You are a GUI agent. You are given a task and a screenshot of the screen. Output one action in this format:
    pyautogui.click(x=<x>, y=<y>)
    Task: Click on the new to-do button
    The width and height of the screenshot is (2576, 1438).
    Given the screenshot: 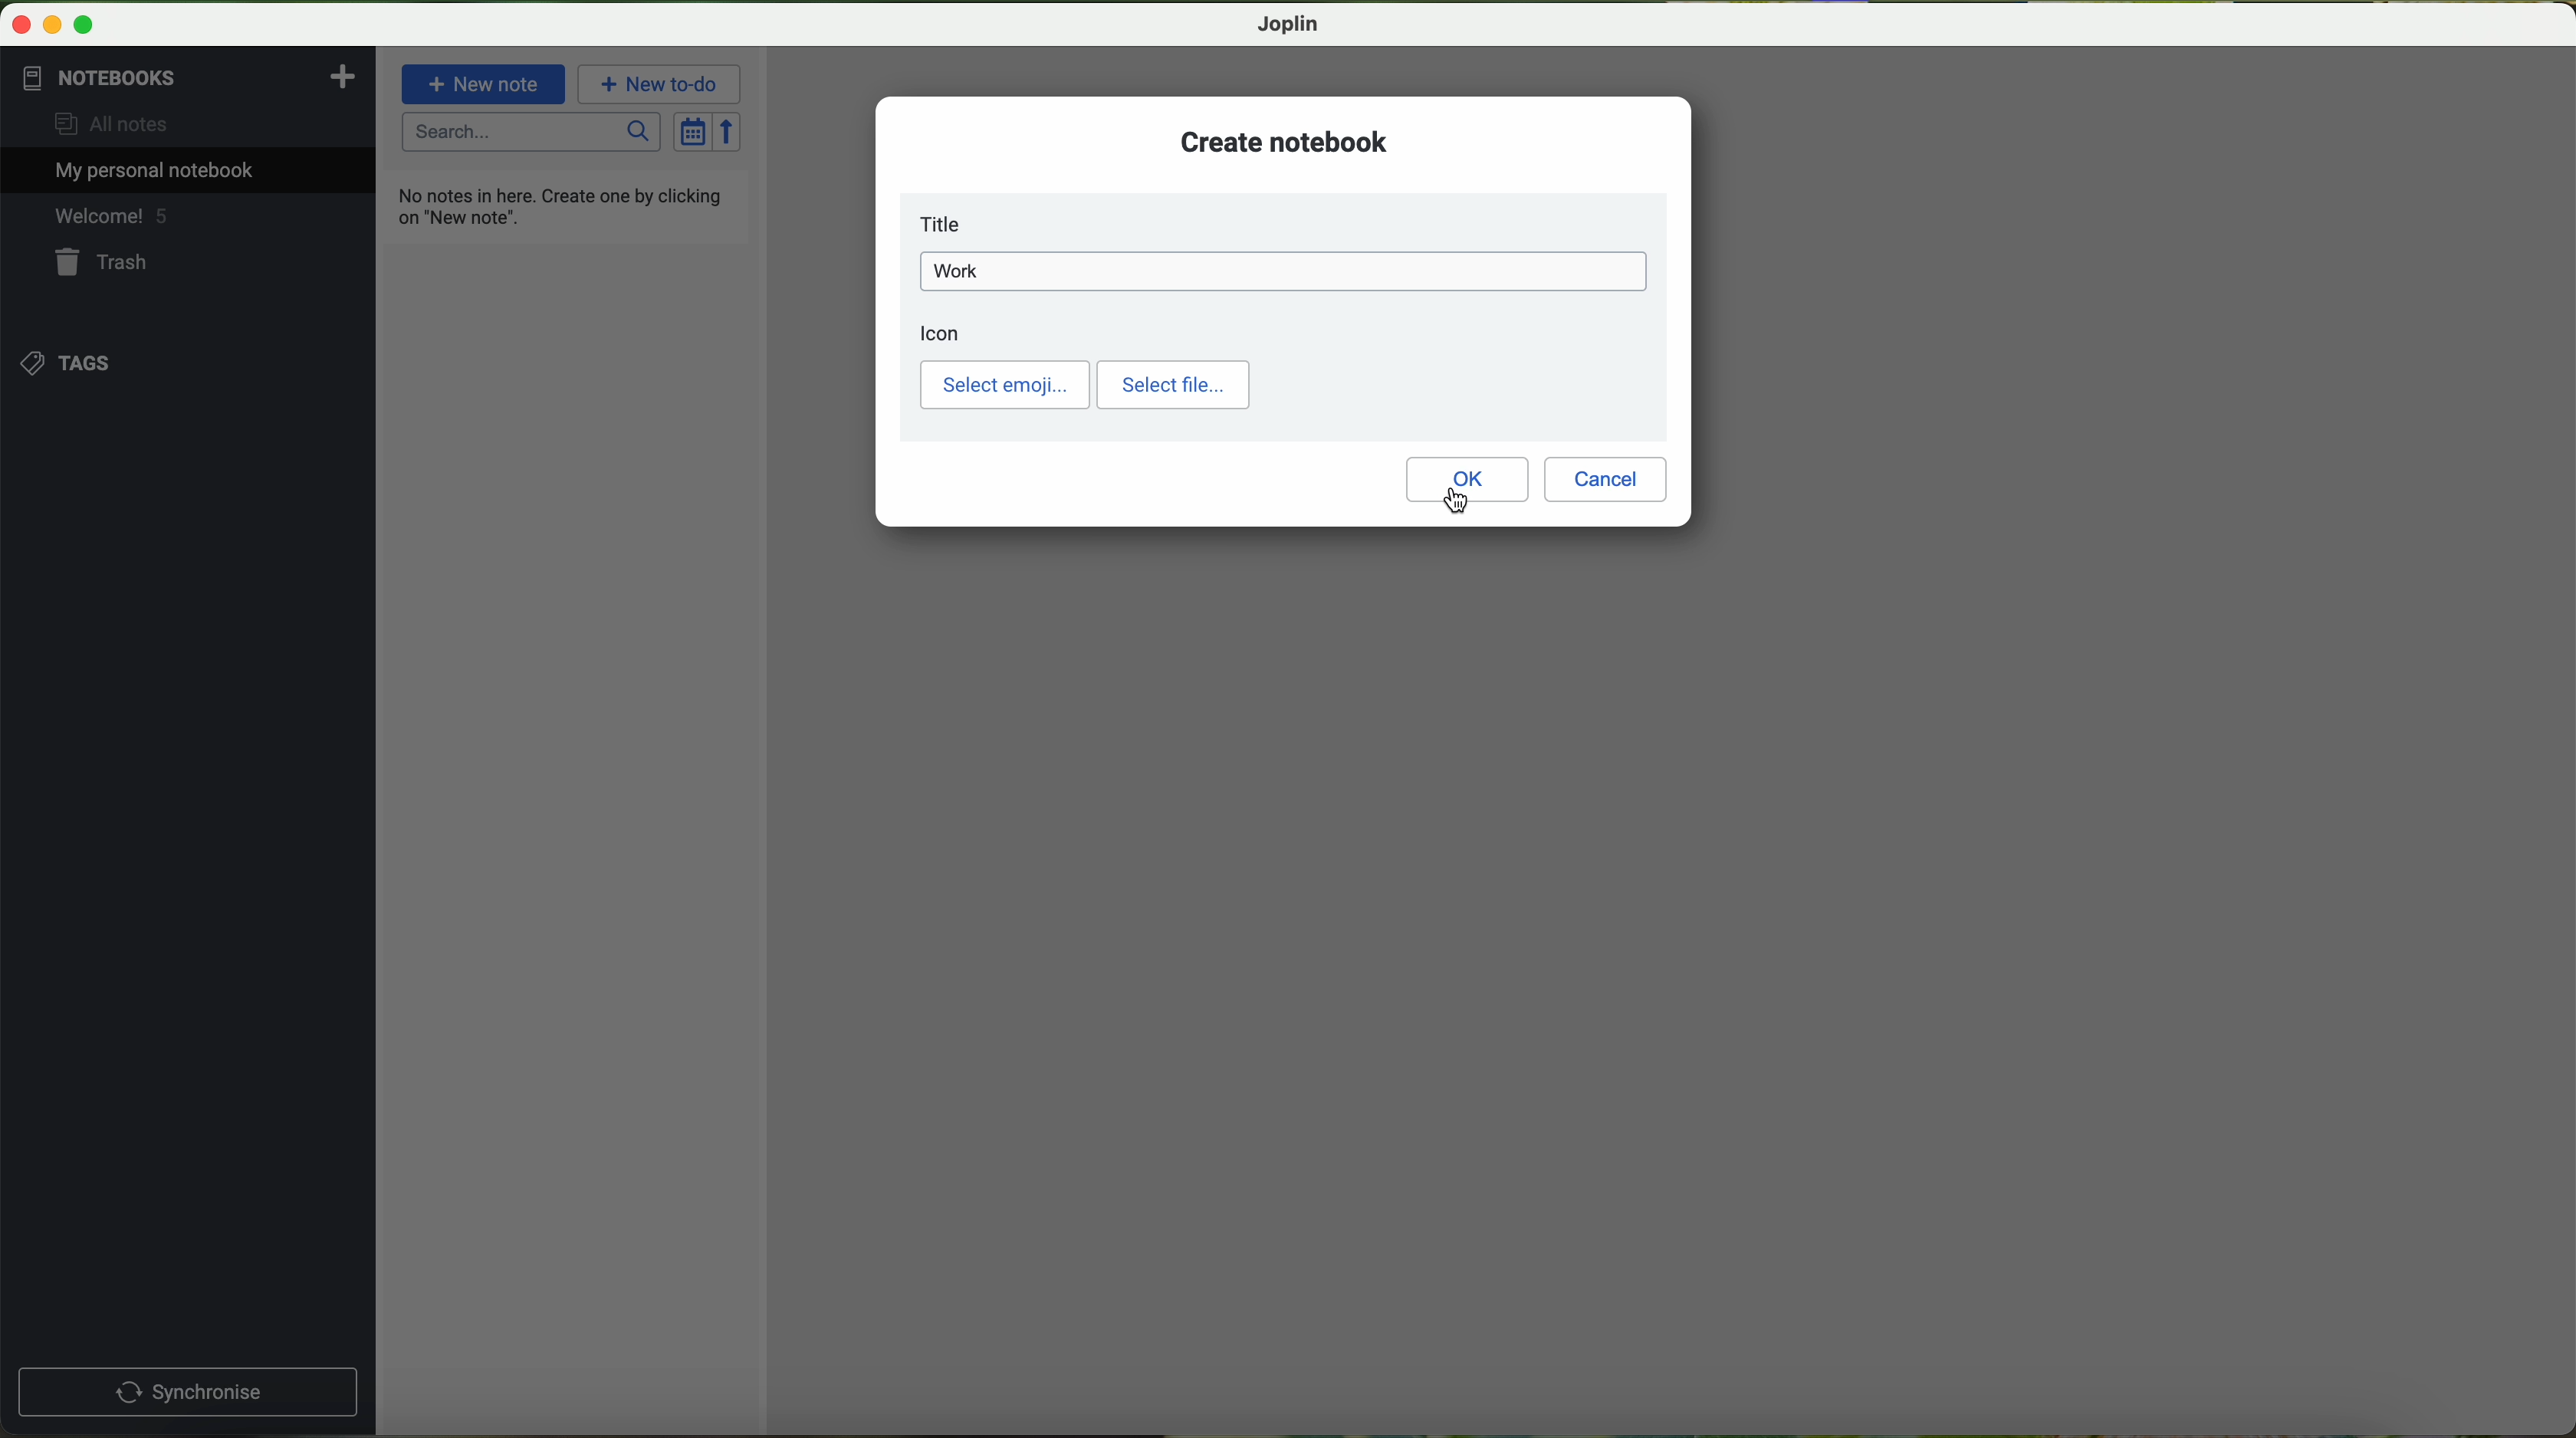 What is the action you would take?
    pyautogui.click(x=662, y=84)
    